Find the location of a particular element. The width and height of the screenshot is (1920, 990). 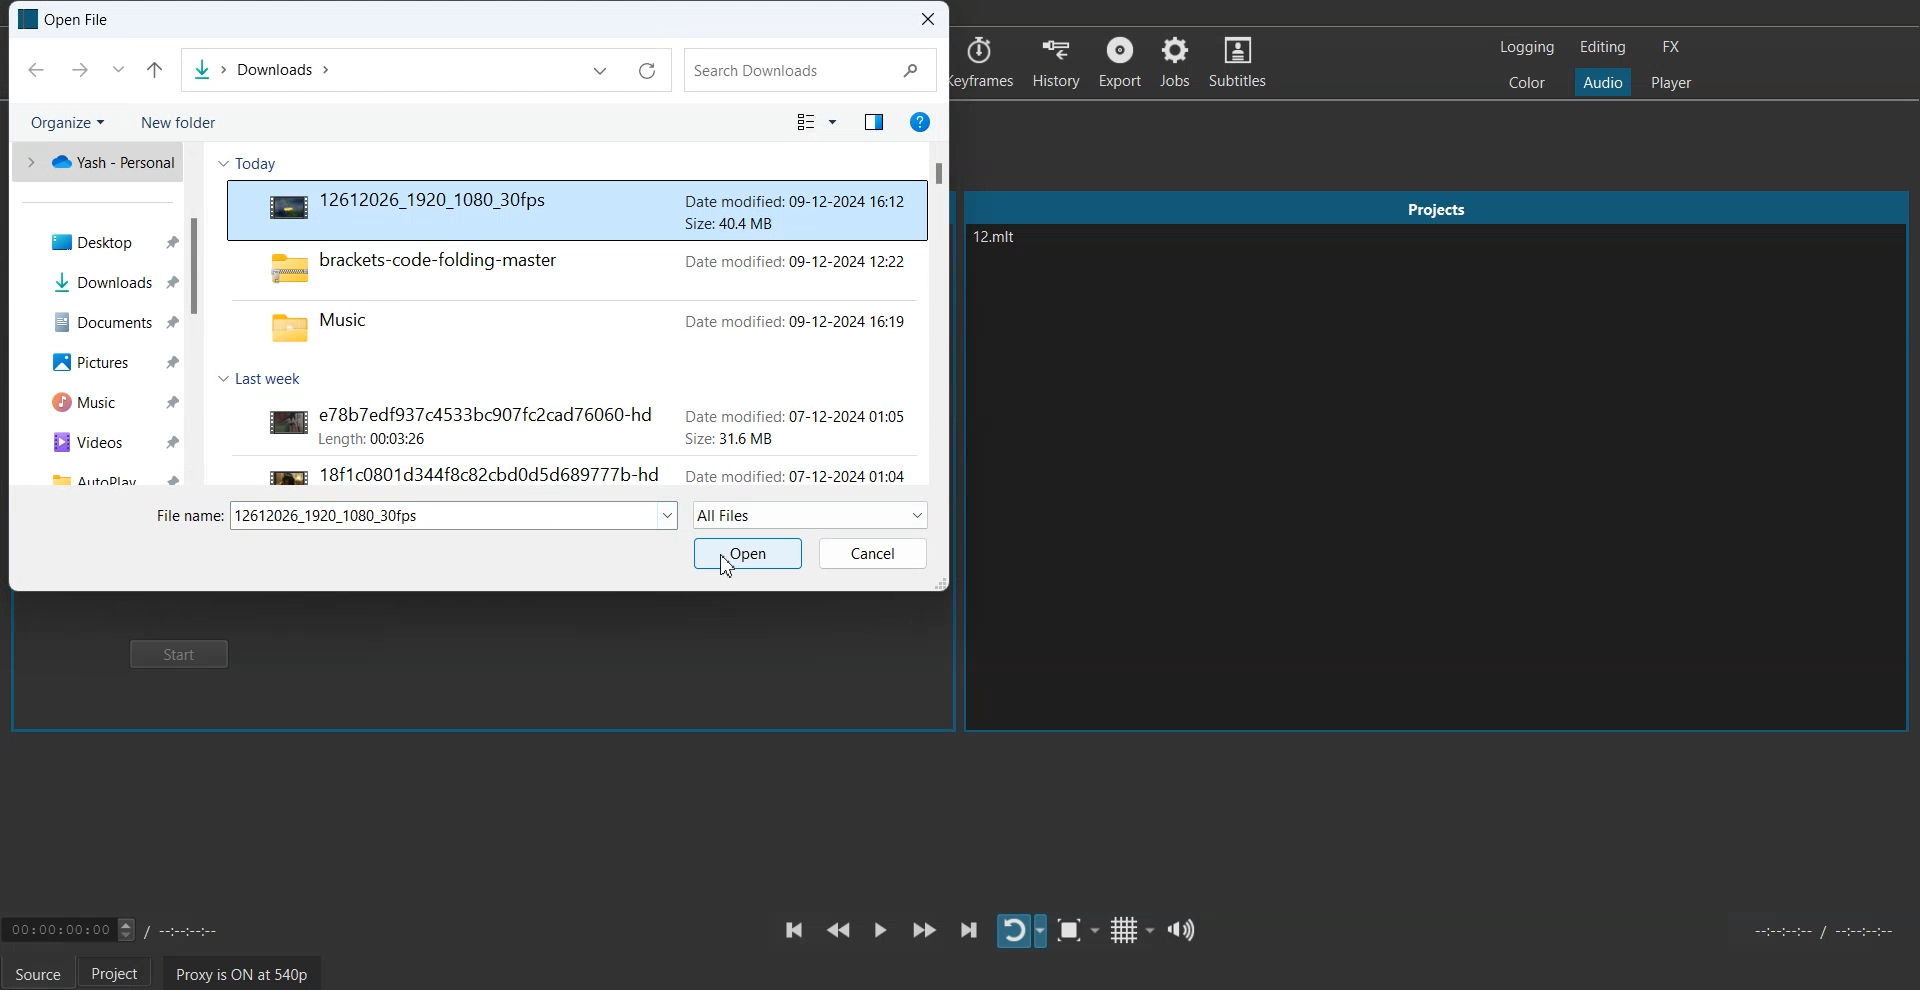

All Files is located at coordinates (811, 514).